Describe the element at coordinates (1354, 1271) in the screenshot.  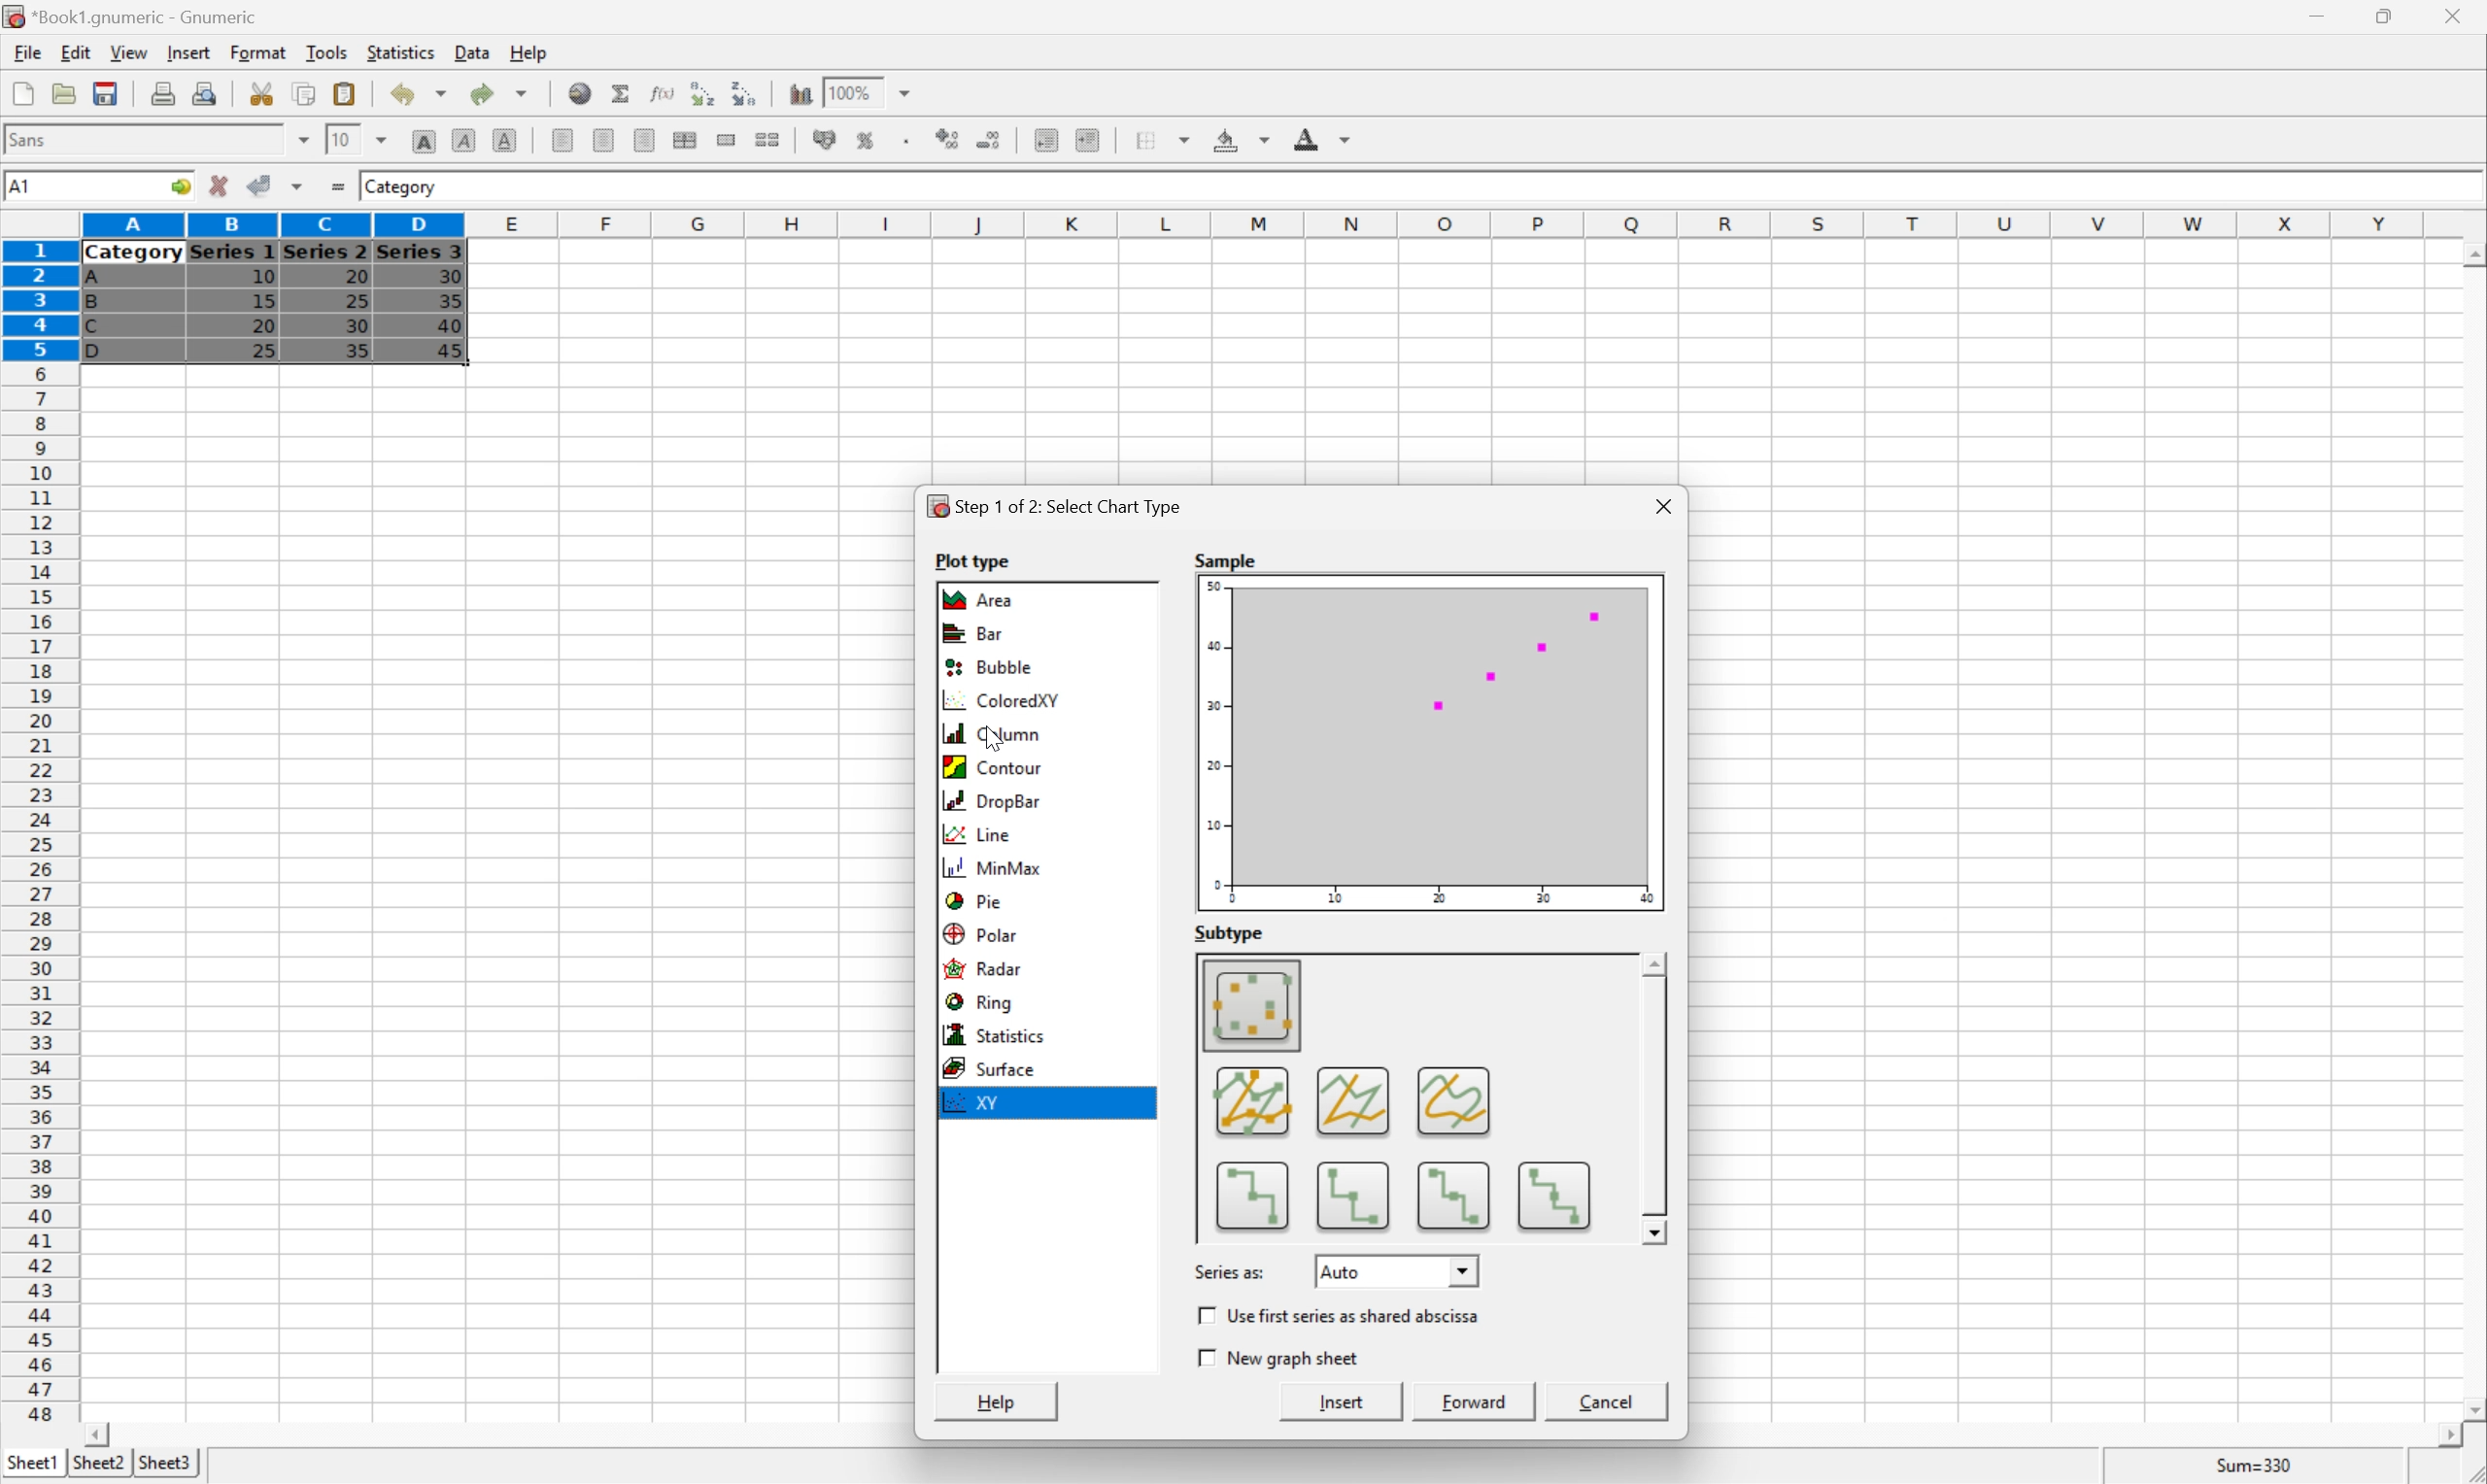
I see `Auto` at that location.